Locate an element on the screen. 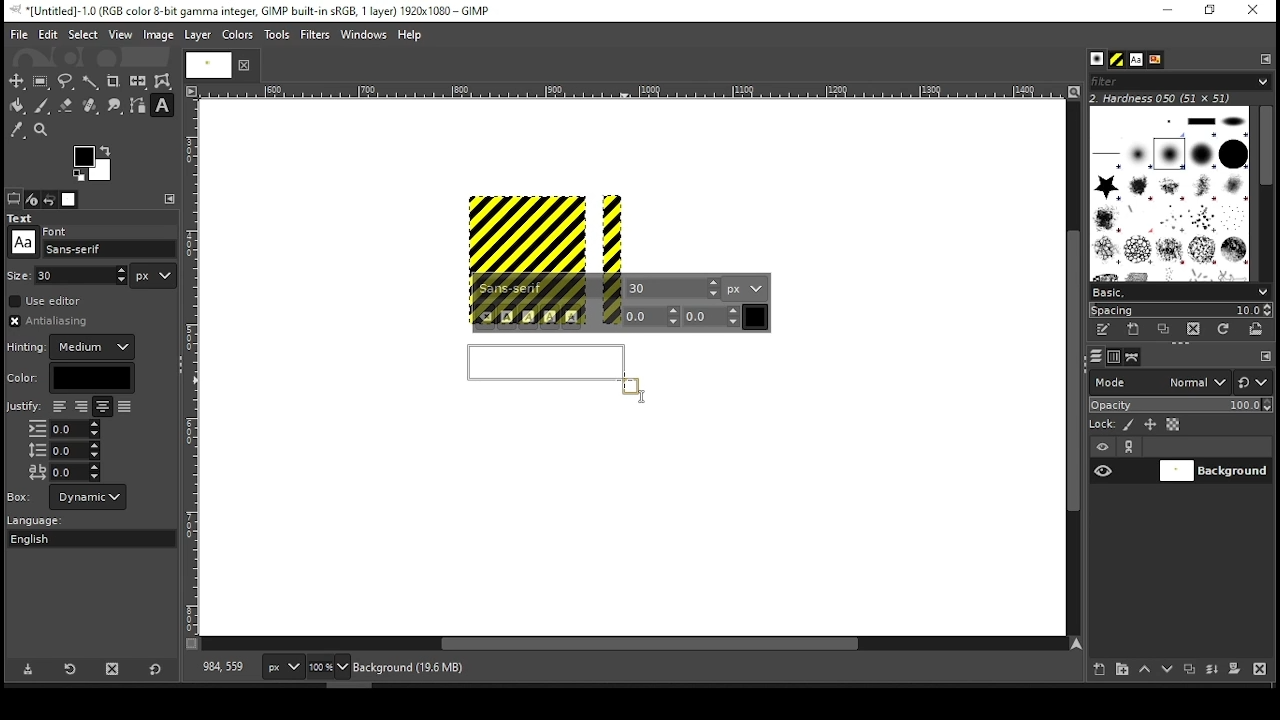 This screenshot has height=720, width=1280. language is located at coordinates (44, 521).